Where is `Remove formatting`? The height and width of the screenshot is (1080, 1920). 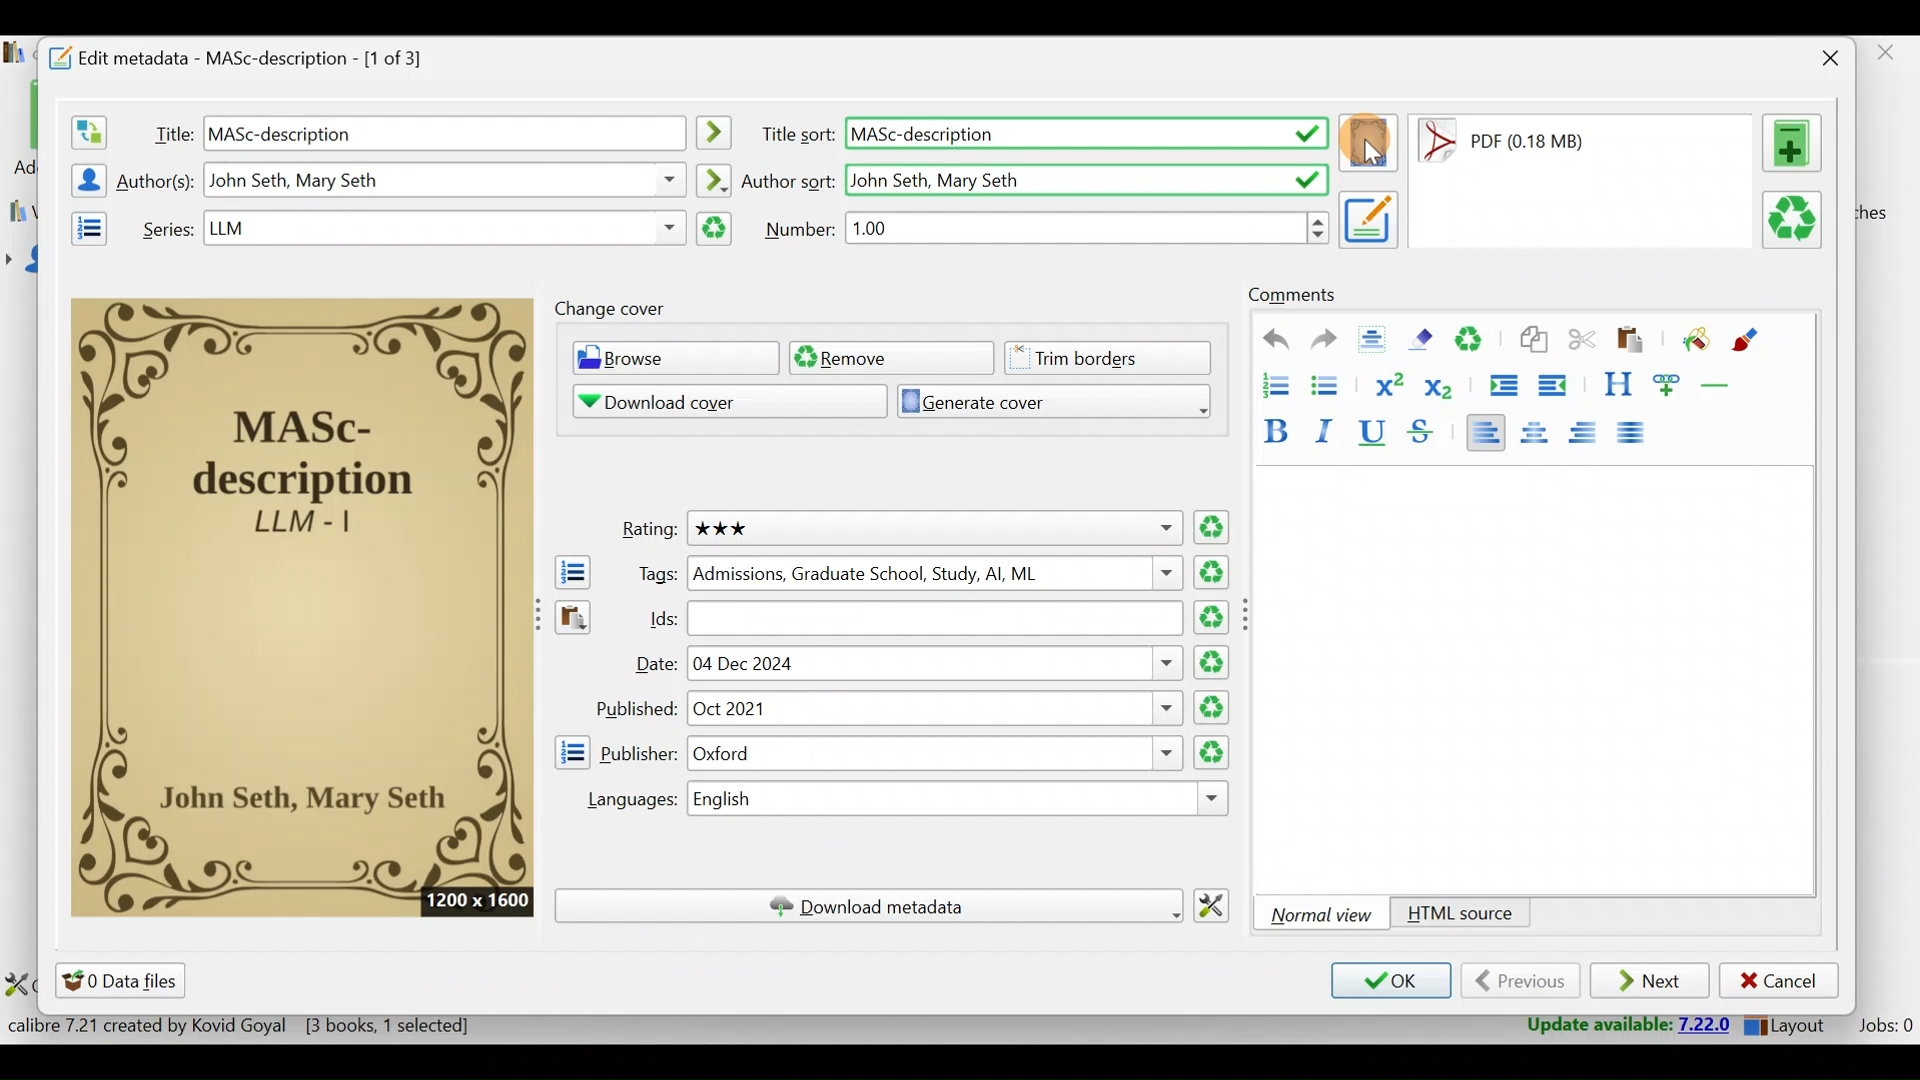 Remove formatting is located at coordinates (1425, 339).